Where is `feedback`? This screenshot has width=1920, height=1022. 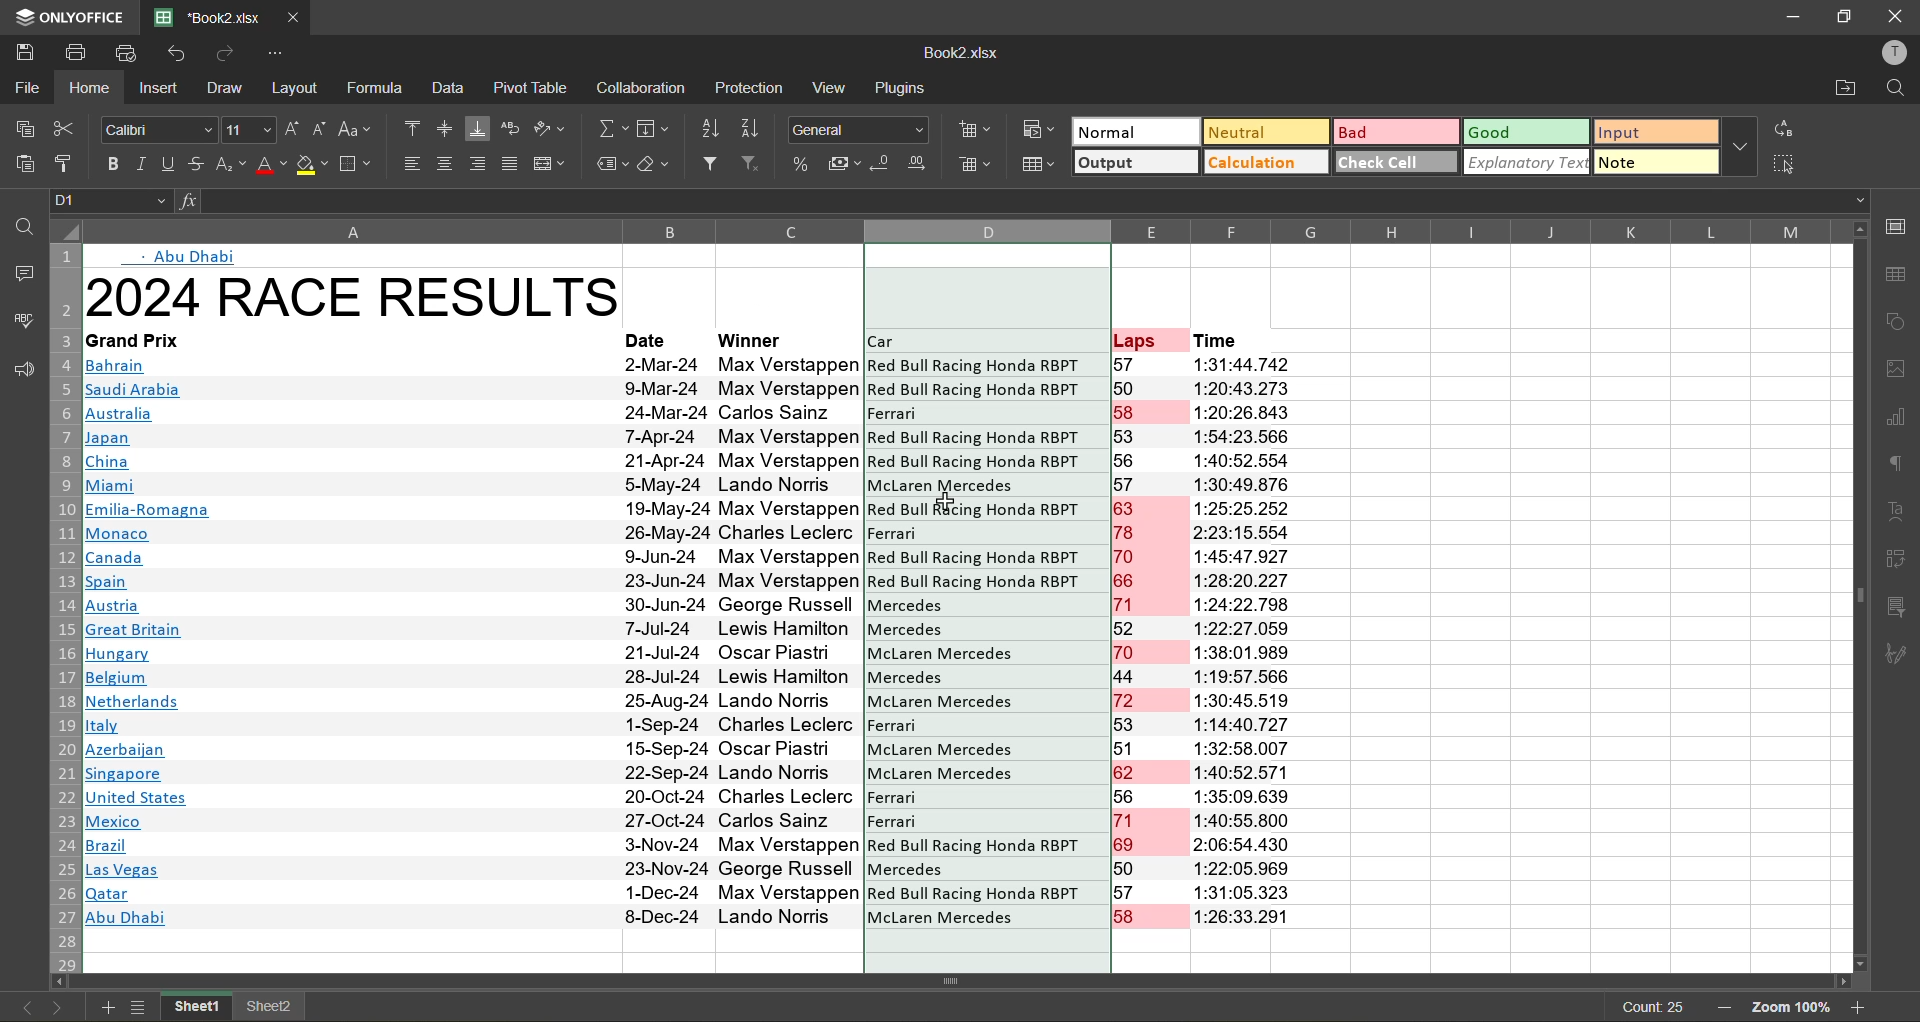
feedback is located at coordinates (19, 371).